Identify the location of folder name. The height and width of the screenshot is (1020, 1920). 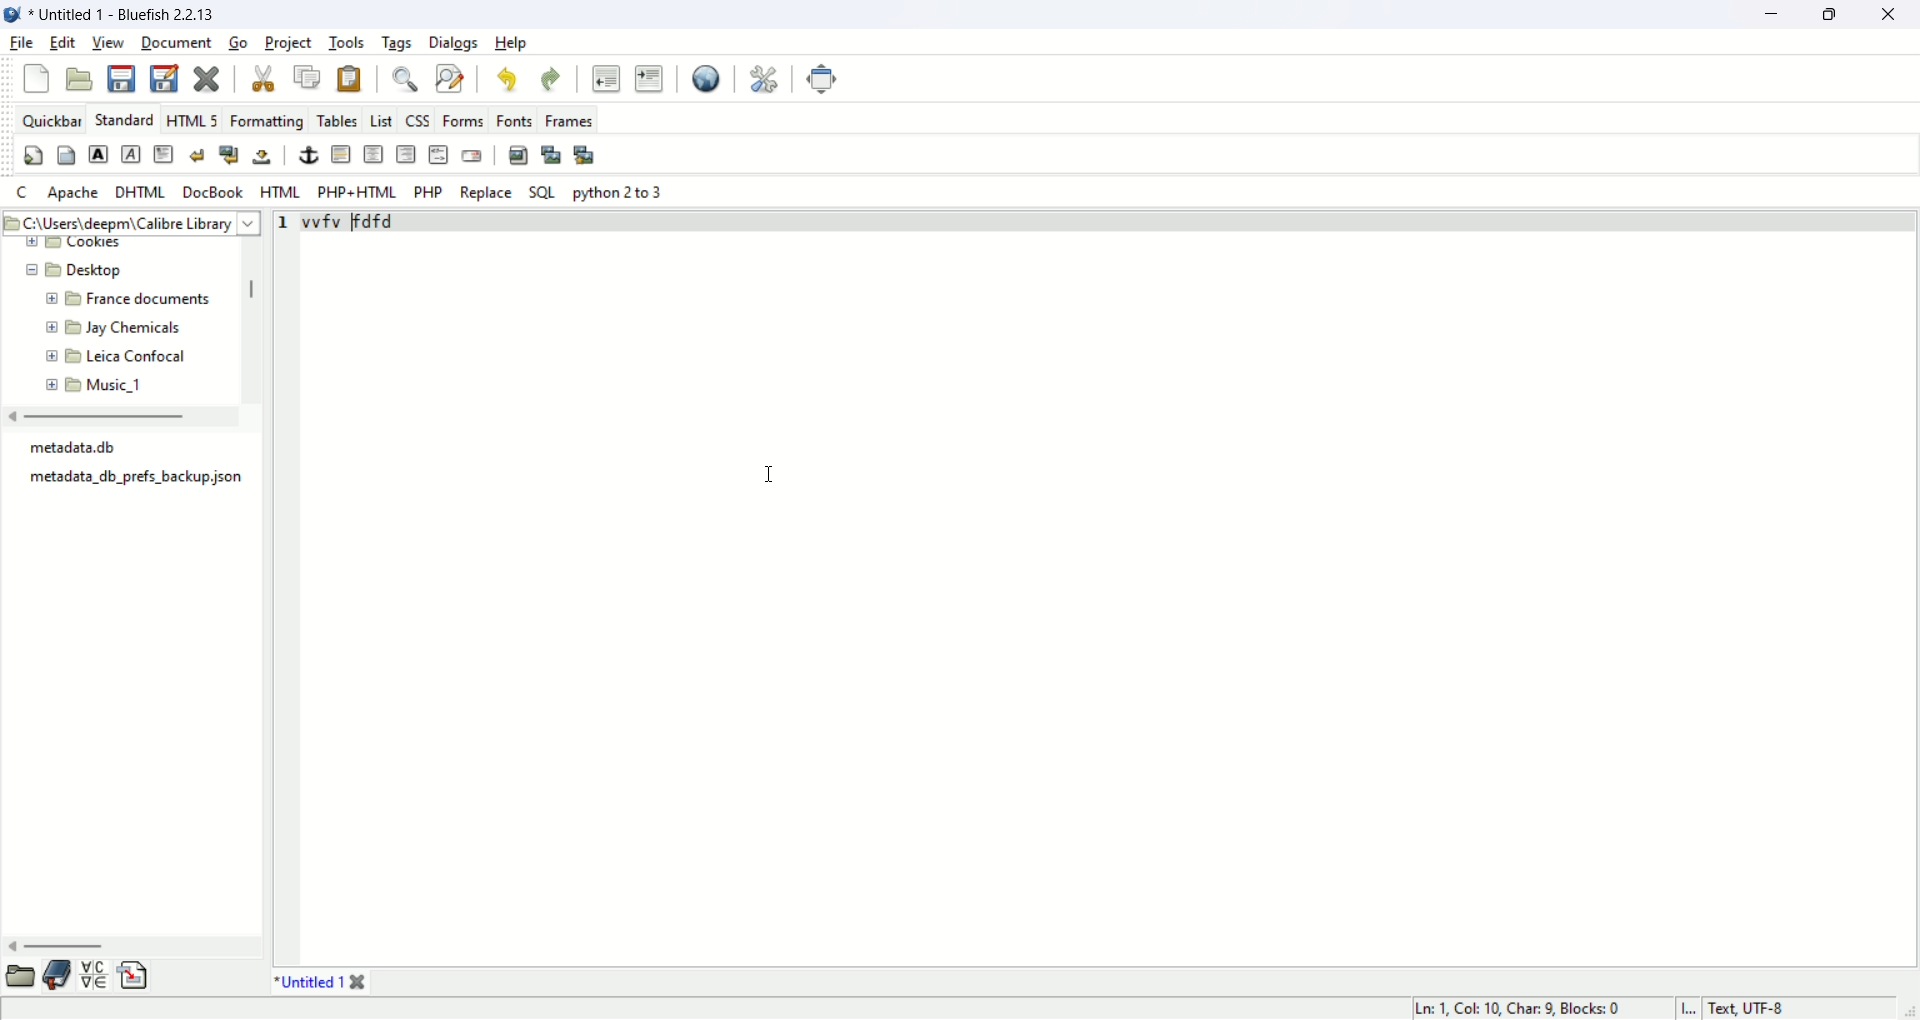
(106, 269).